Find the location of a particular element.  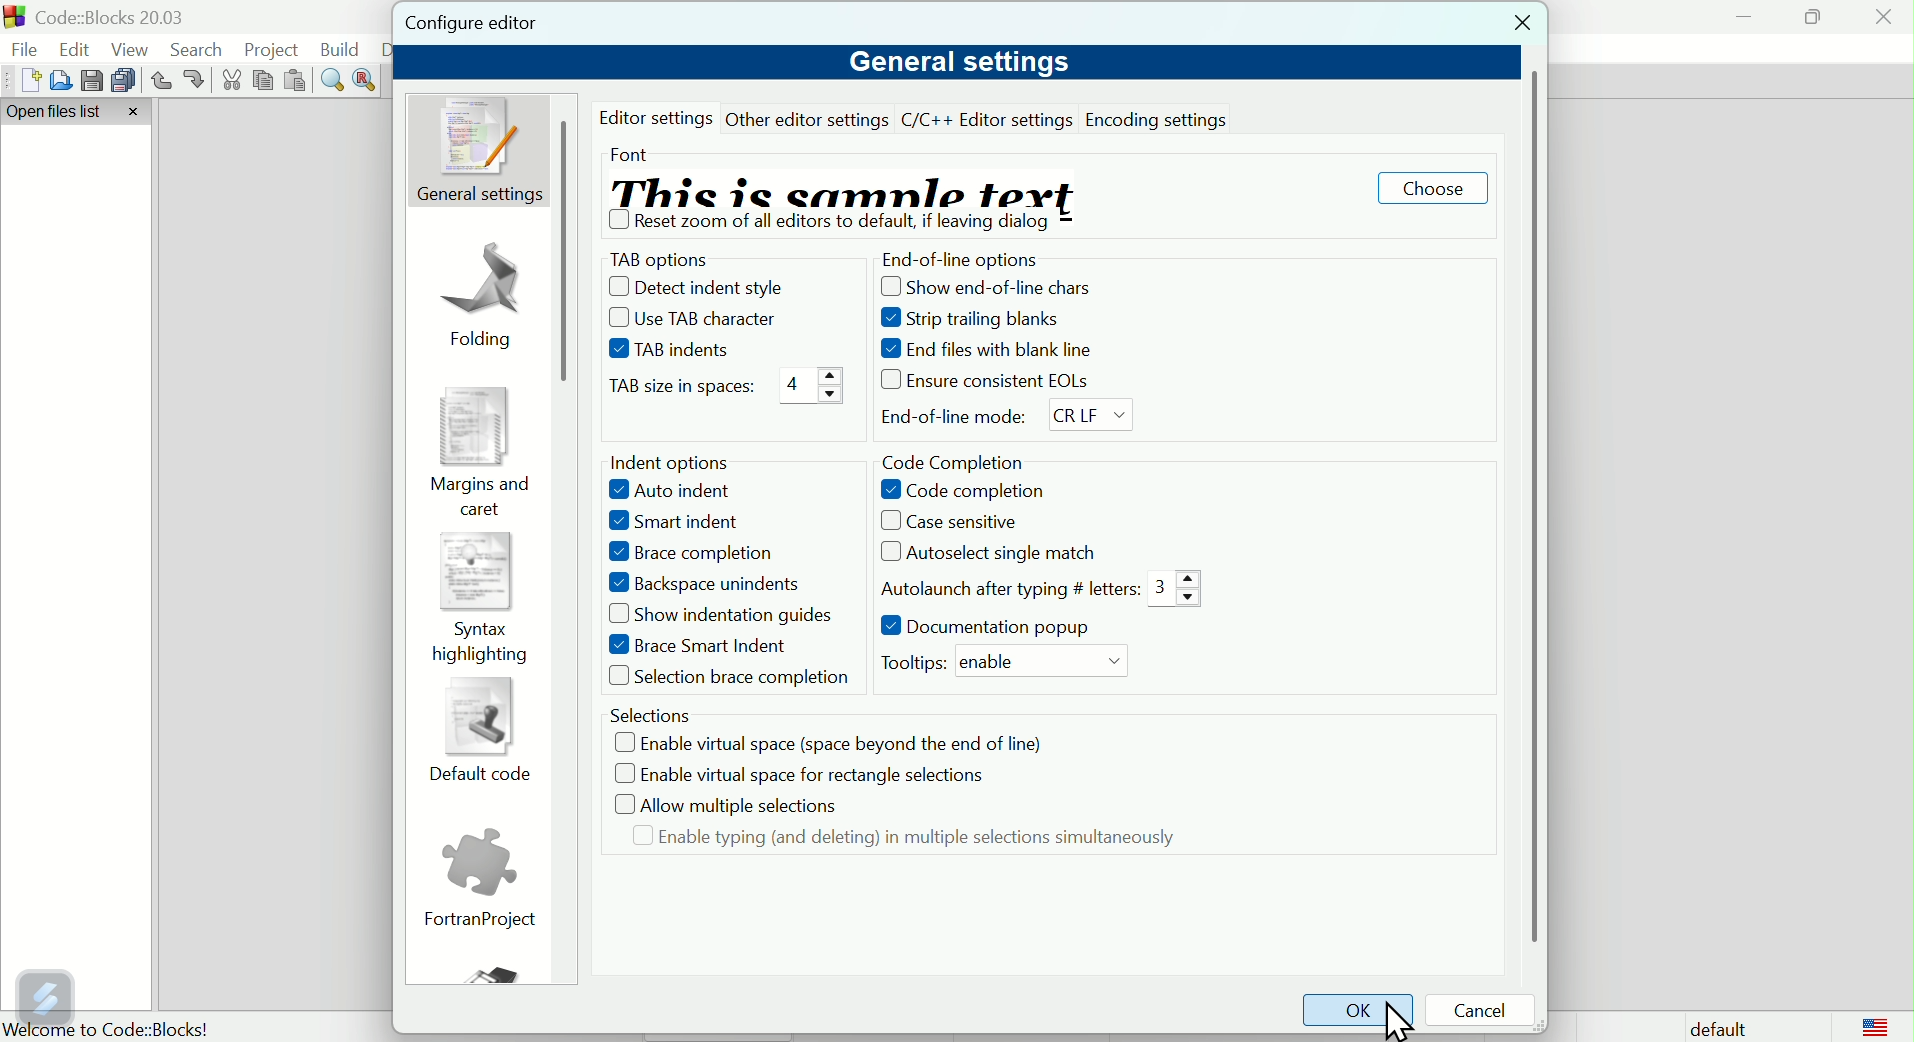

enable is located at coordinates (1042, 661).